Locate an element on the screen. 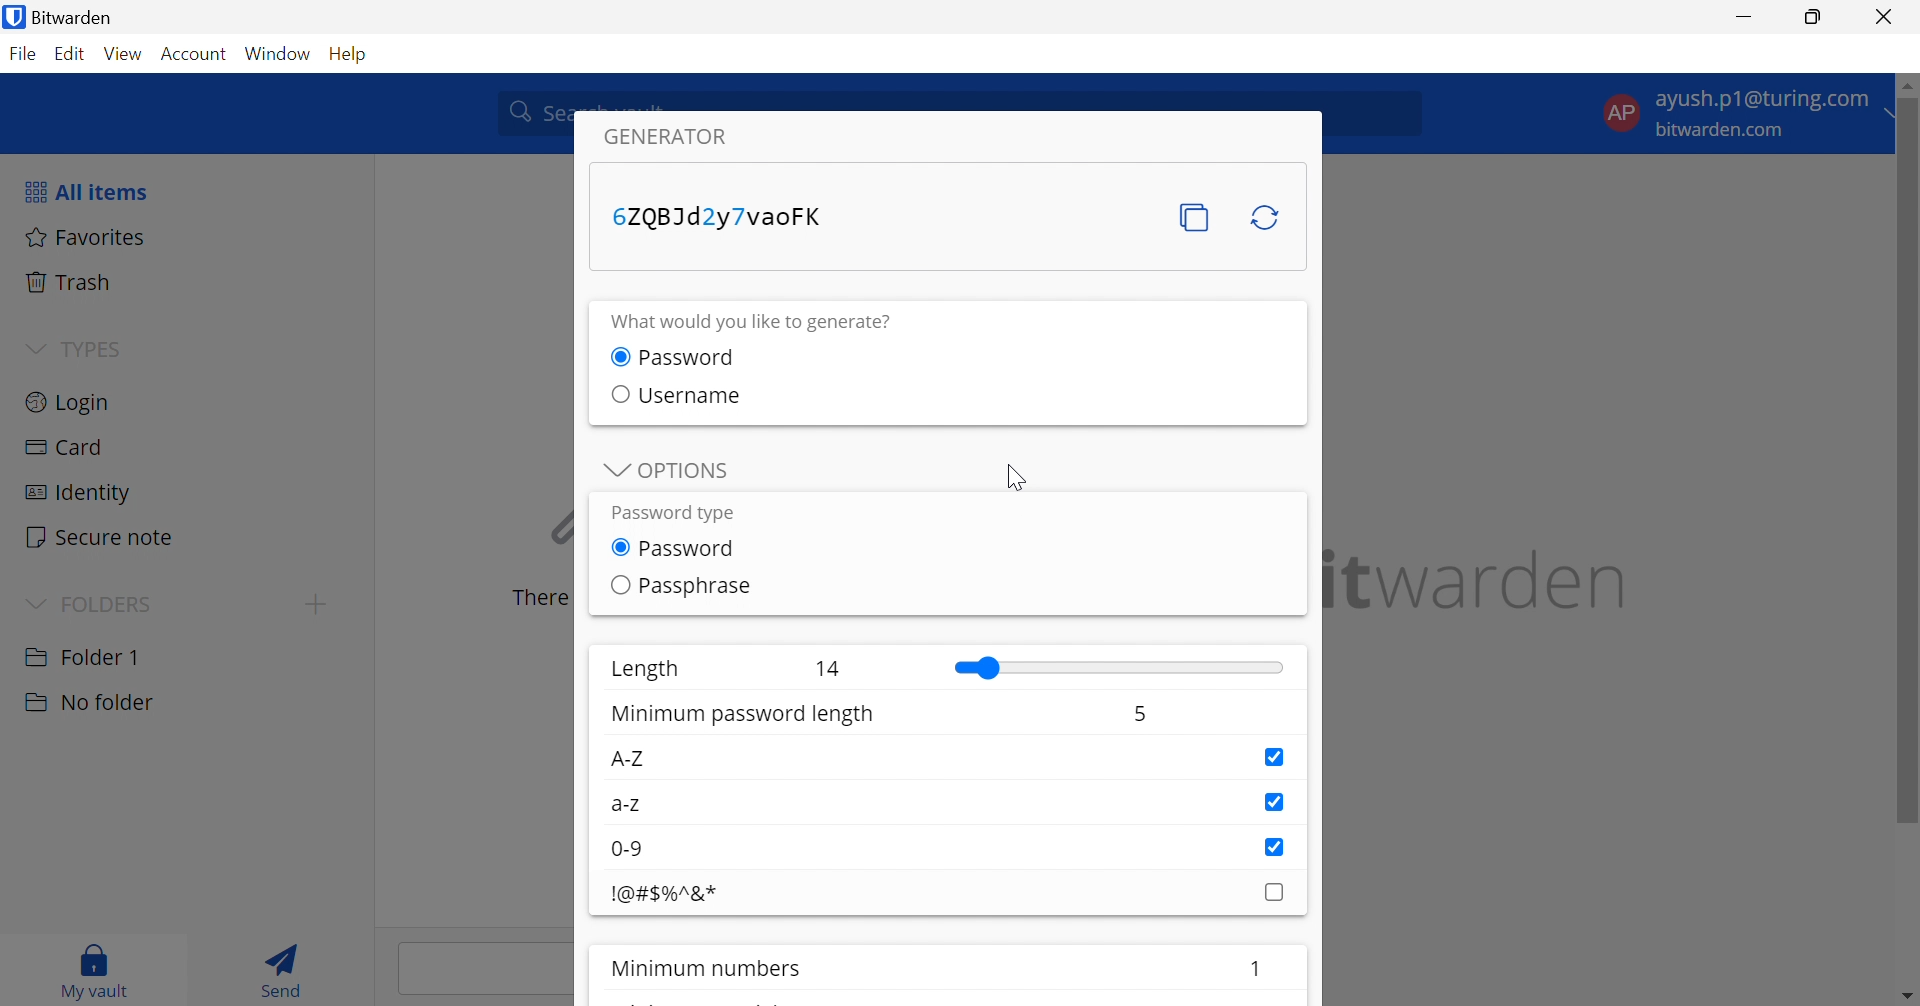  Copy password is located at coordinates (1196, 218).